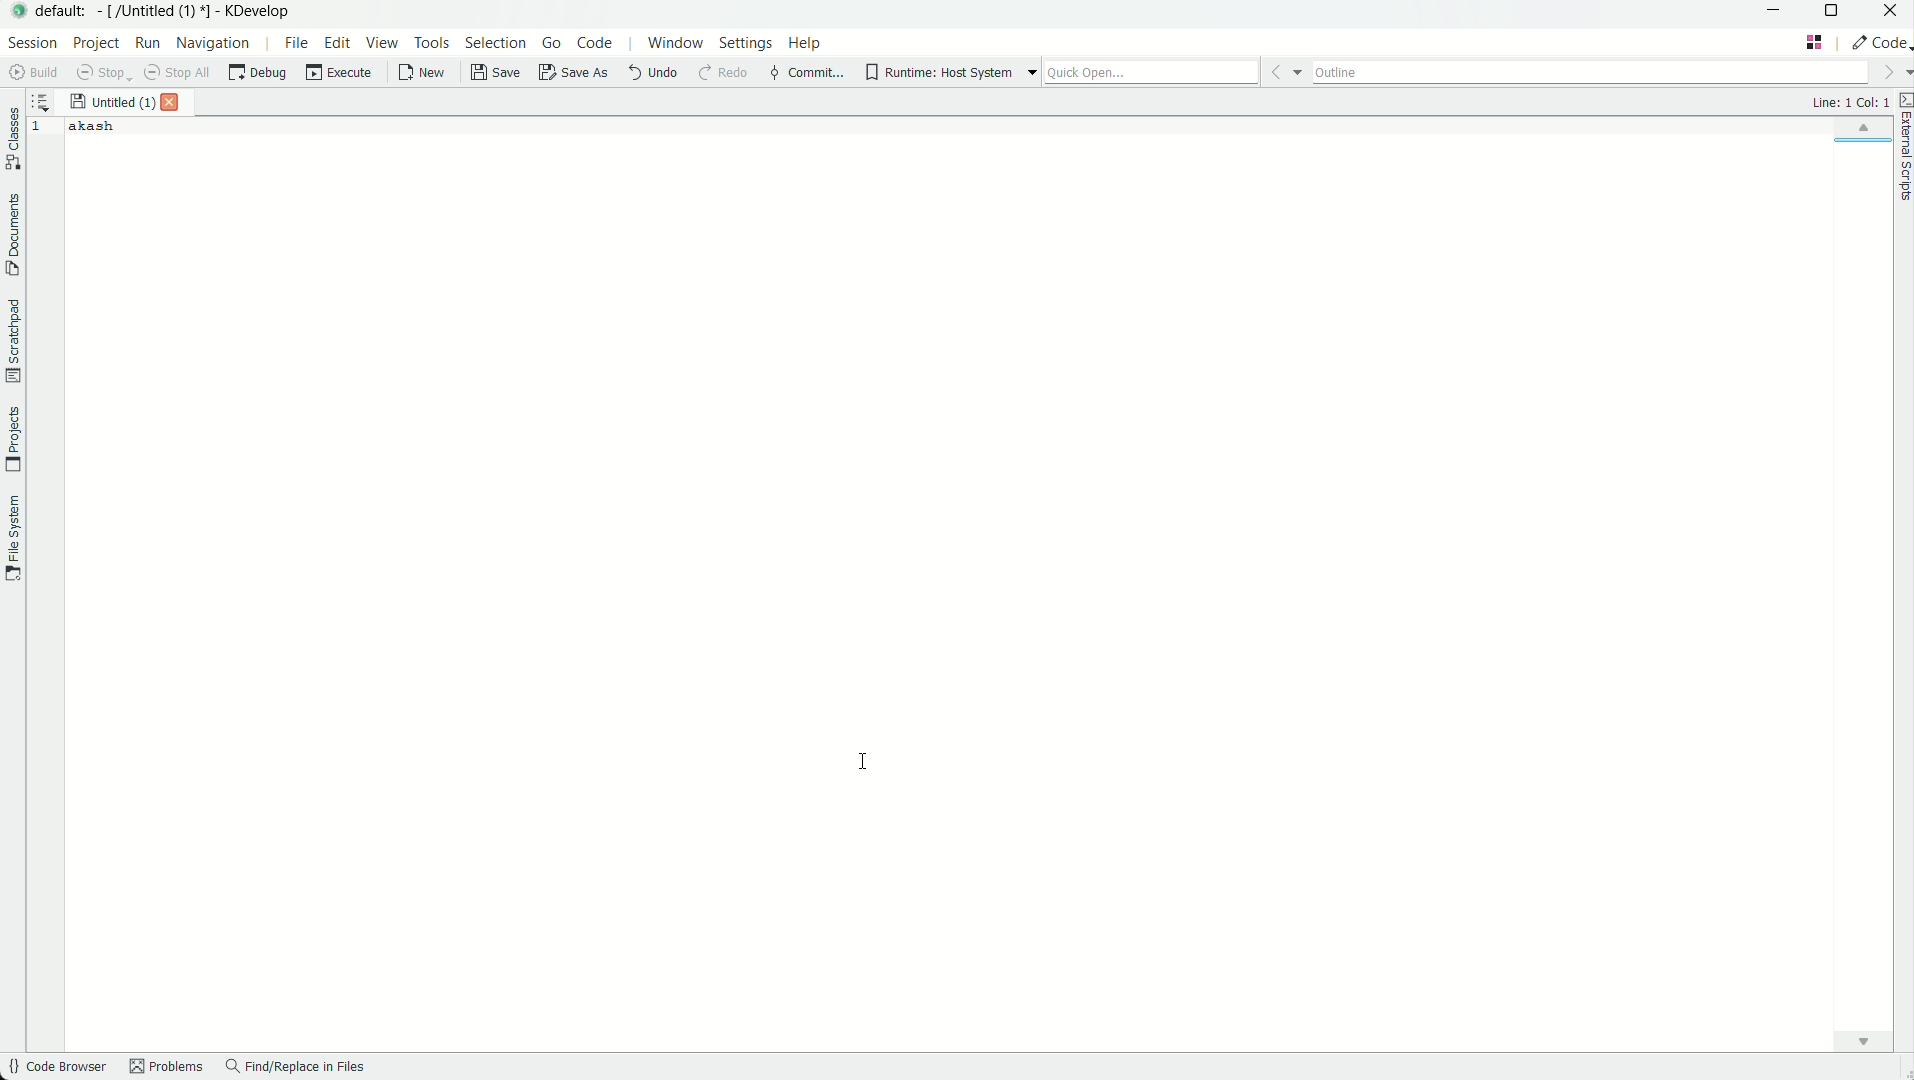  Describe the element at coordinates (65, 10) in the screenshot. I see `default` at that location.